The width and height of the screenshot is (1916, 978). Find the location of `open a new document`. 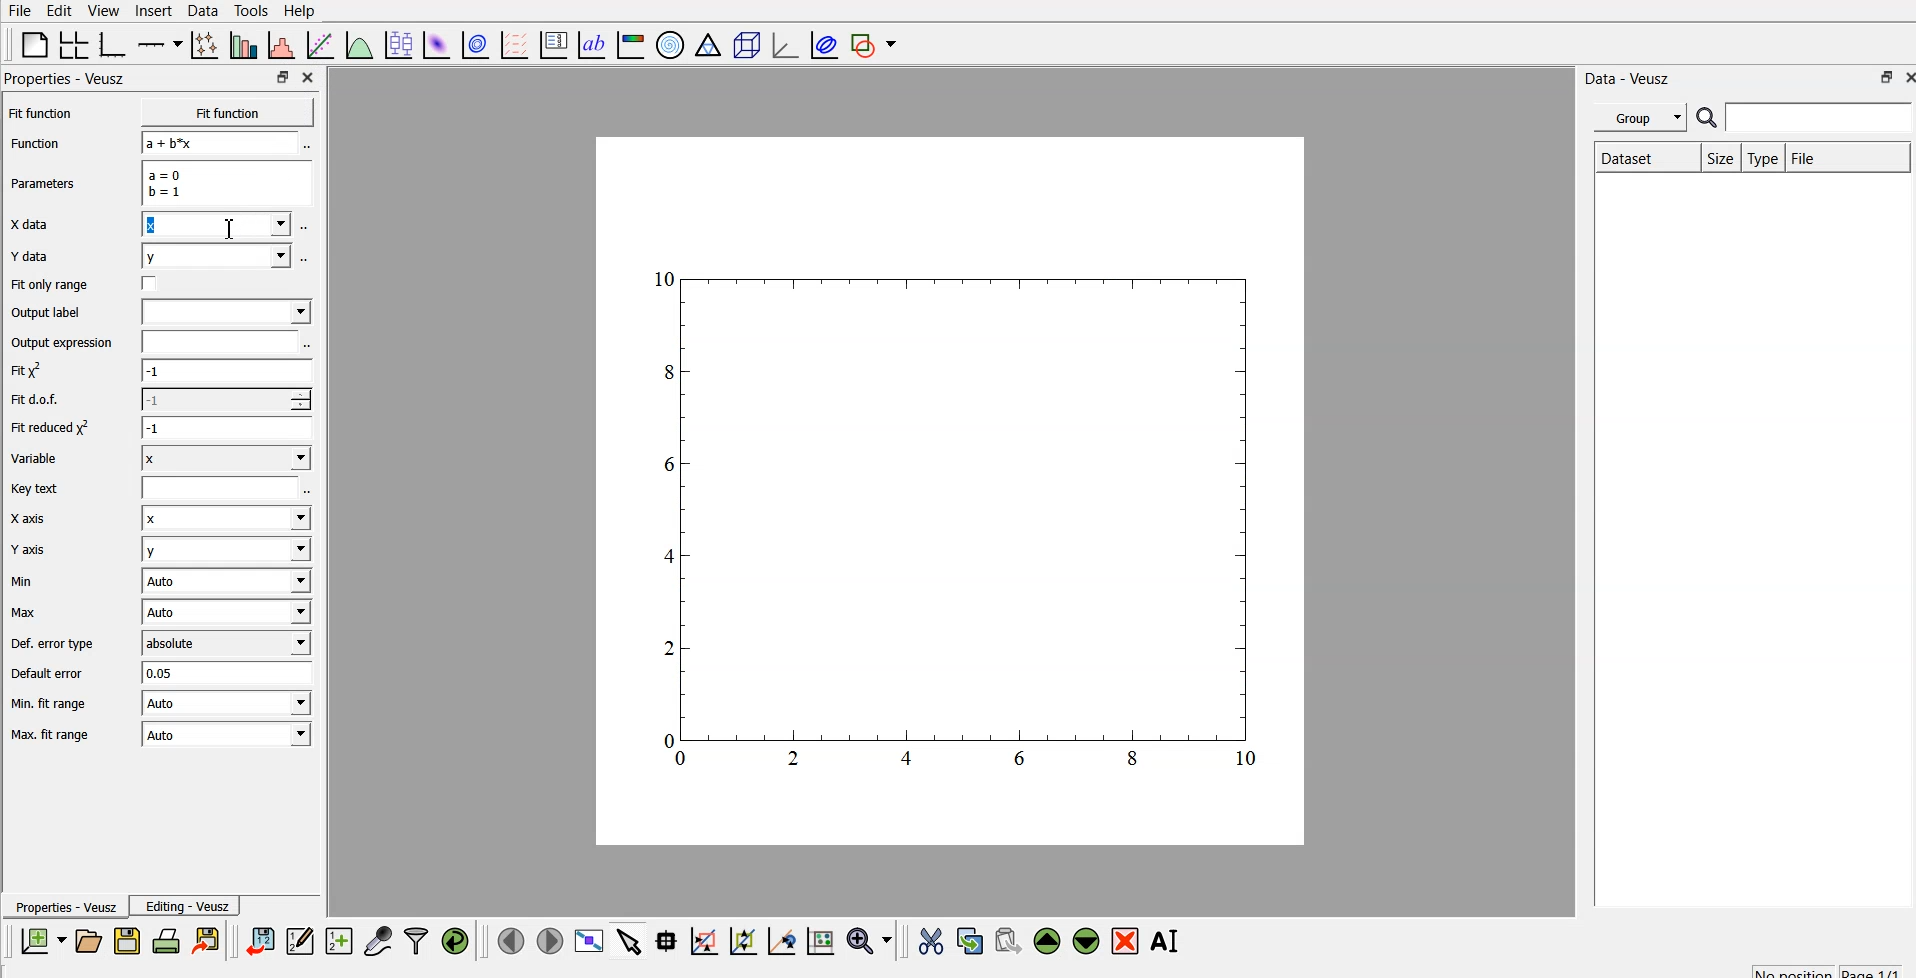

open a new document is located at coordinates (88, 944).